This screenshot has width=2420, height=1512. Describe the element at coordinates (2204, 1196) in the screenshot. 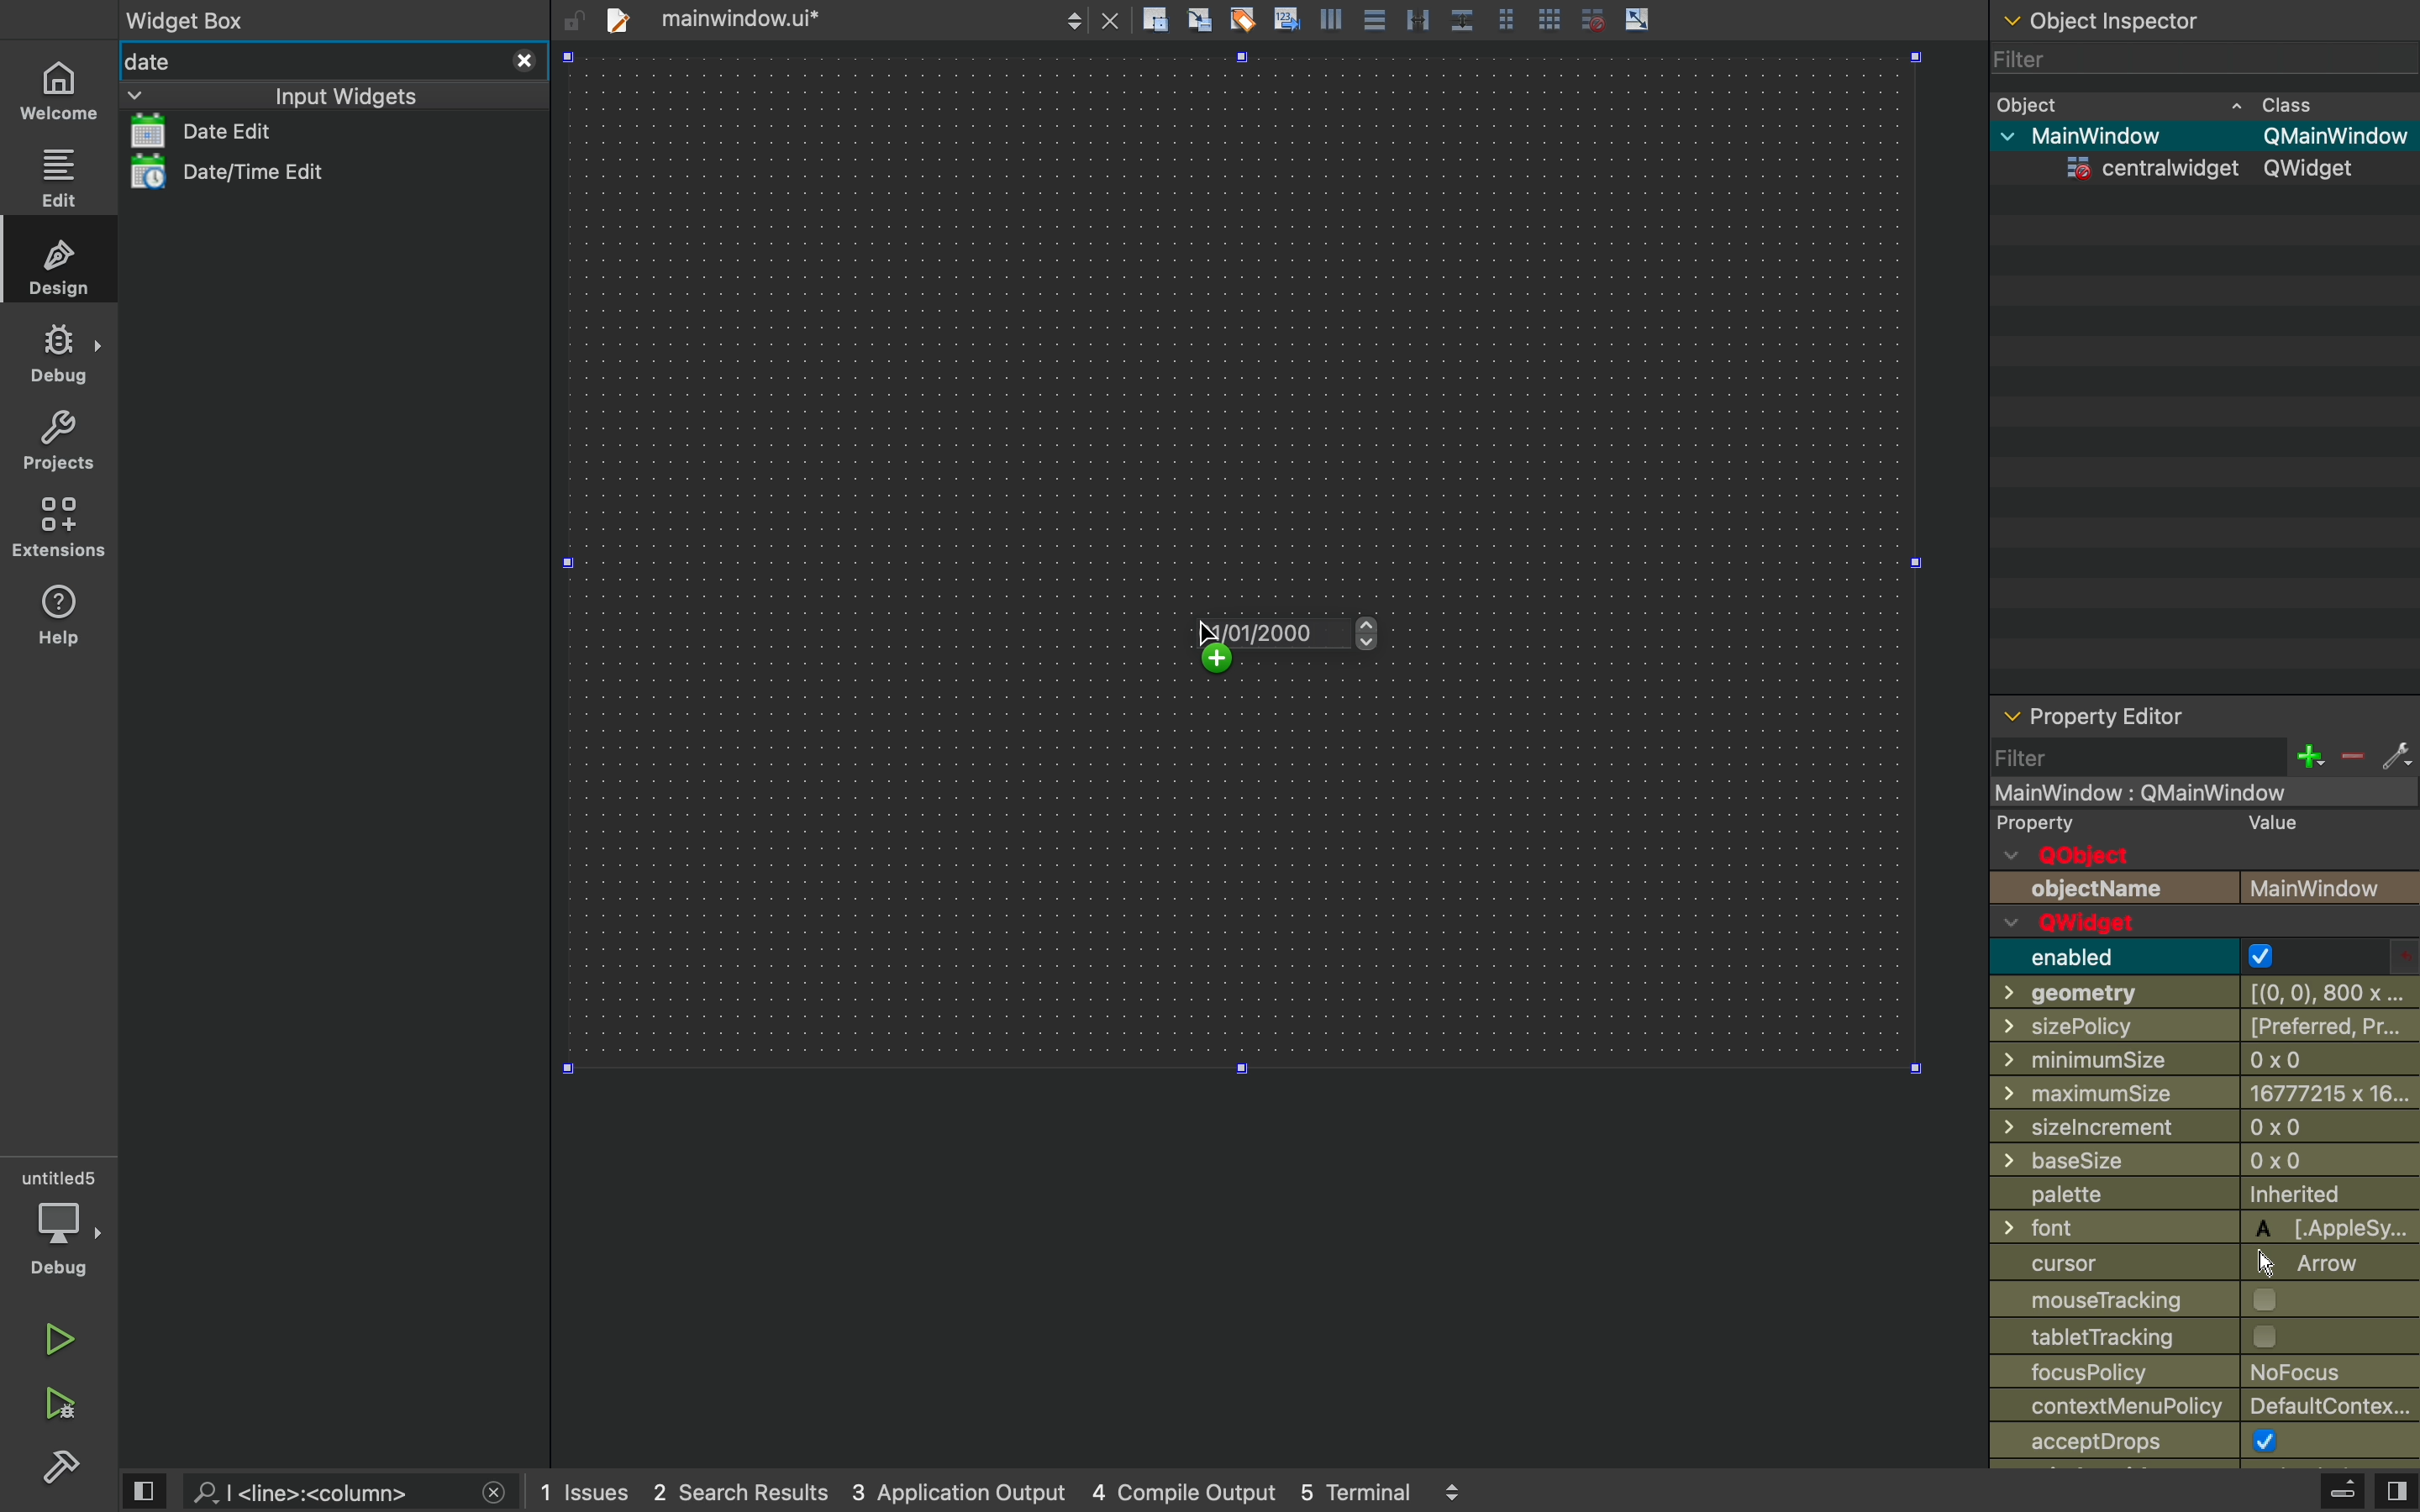

I see `palette` at that location.